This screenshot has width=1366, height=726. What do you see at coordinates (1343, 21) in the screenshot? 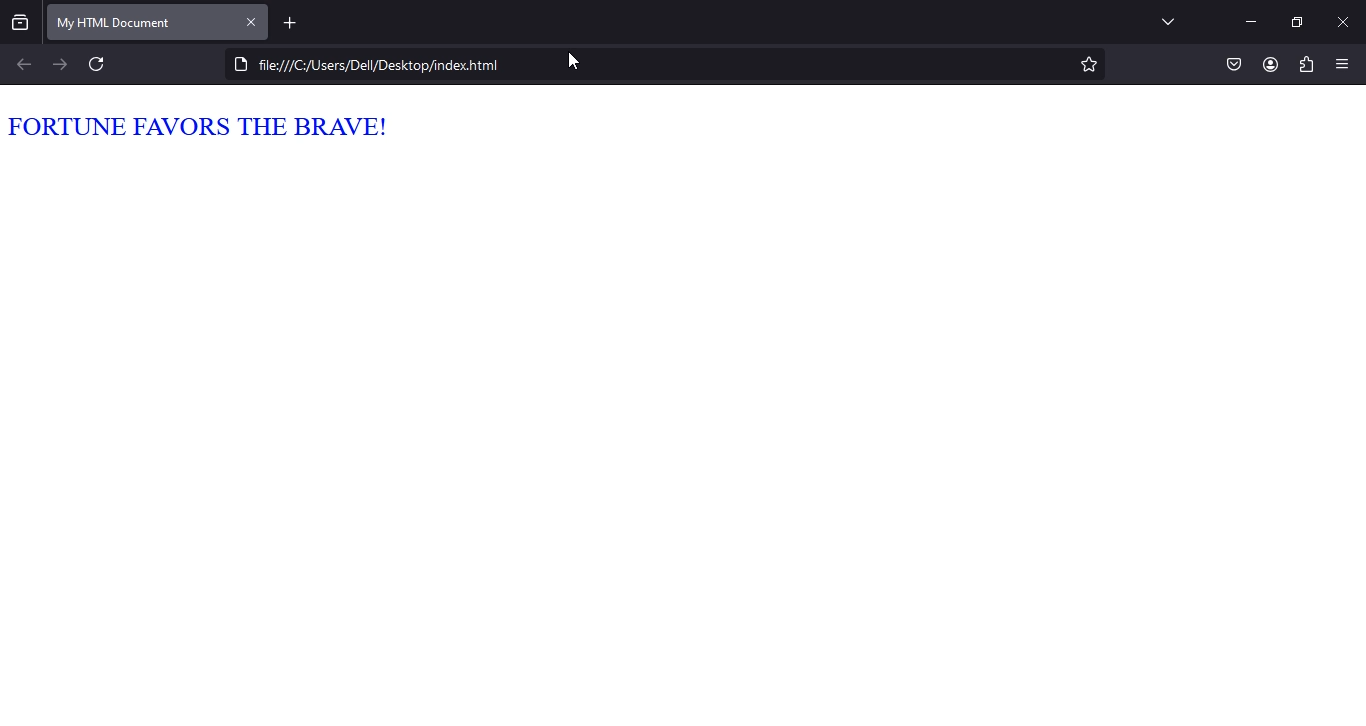
I see `minimize` at bounding box center [1343, 21].